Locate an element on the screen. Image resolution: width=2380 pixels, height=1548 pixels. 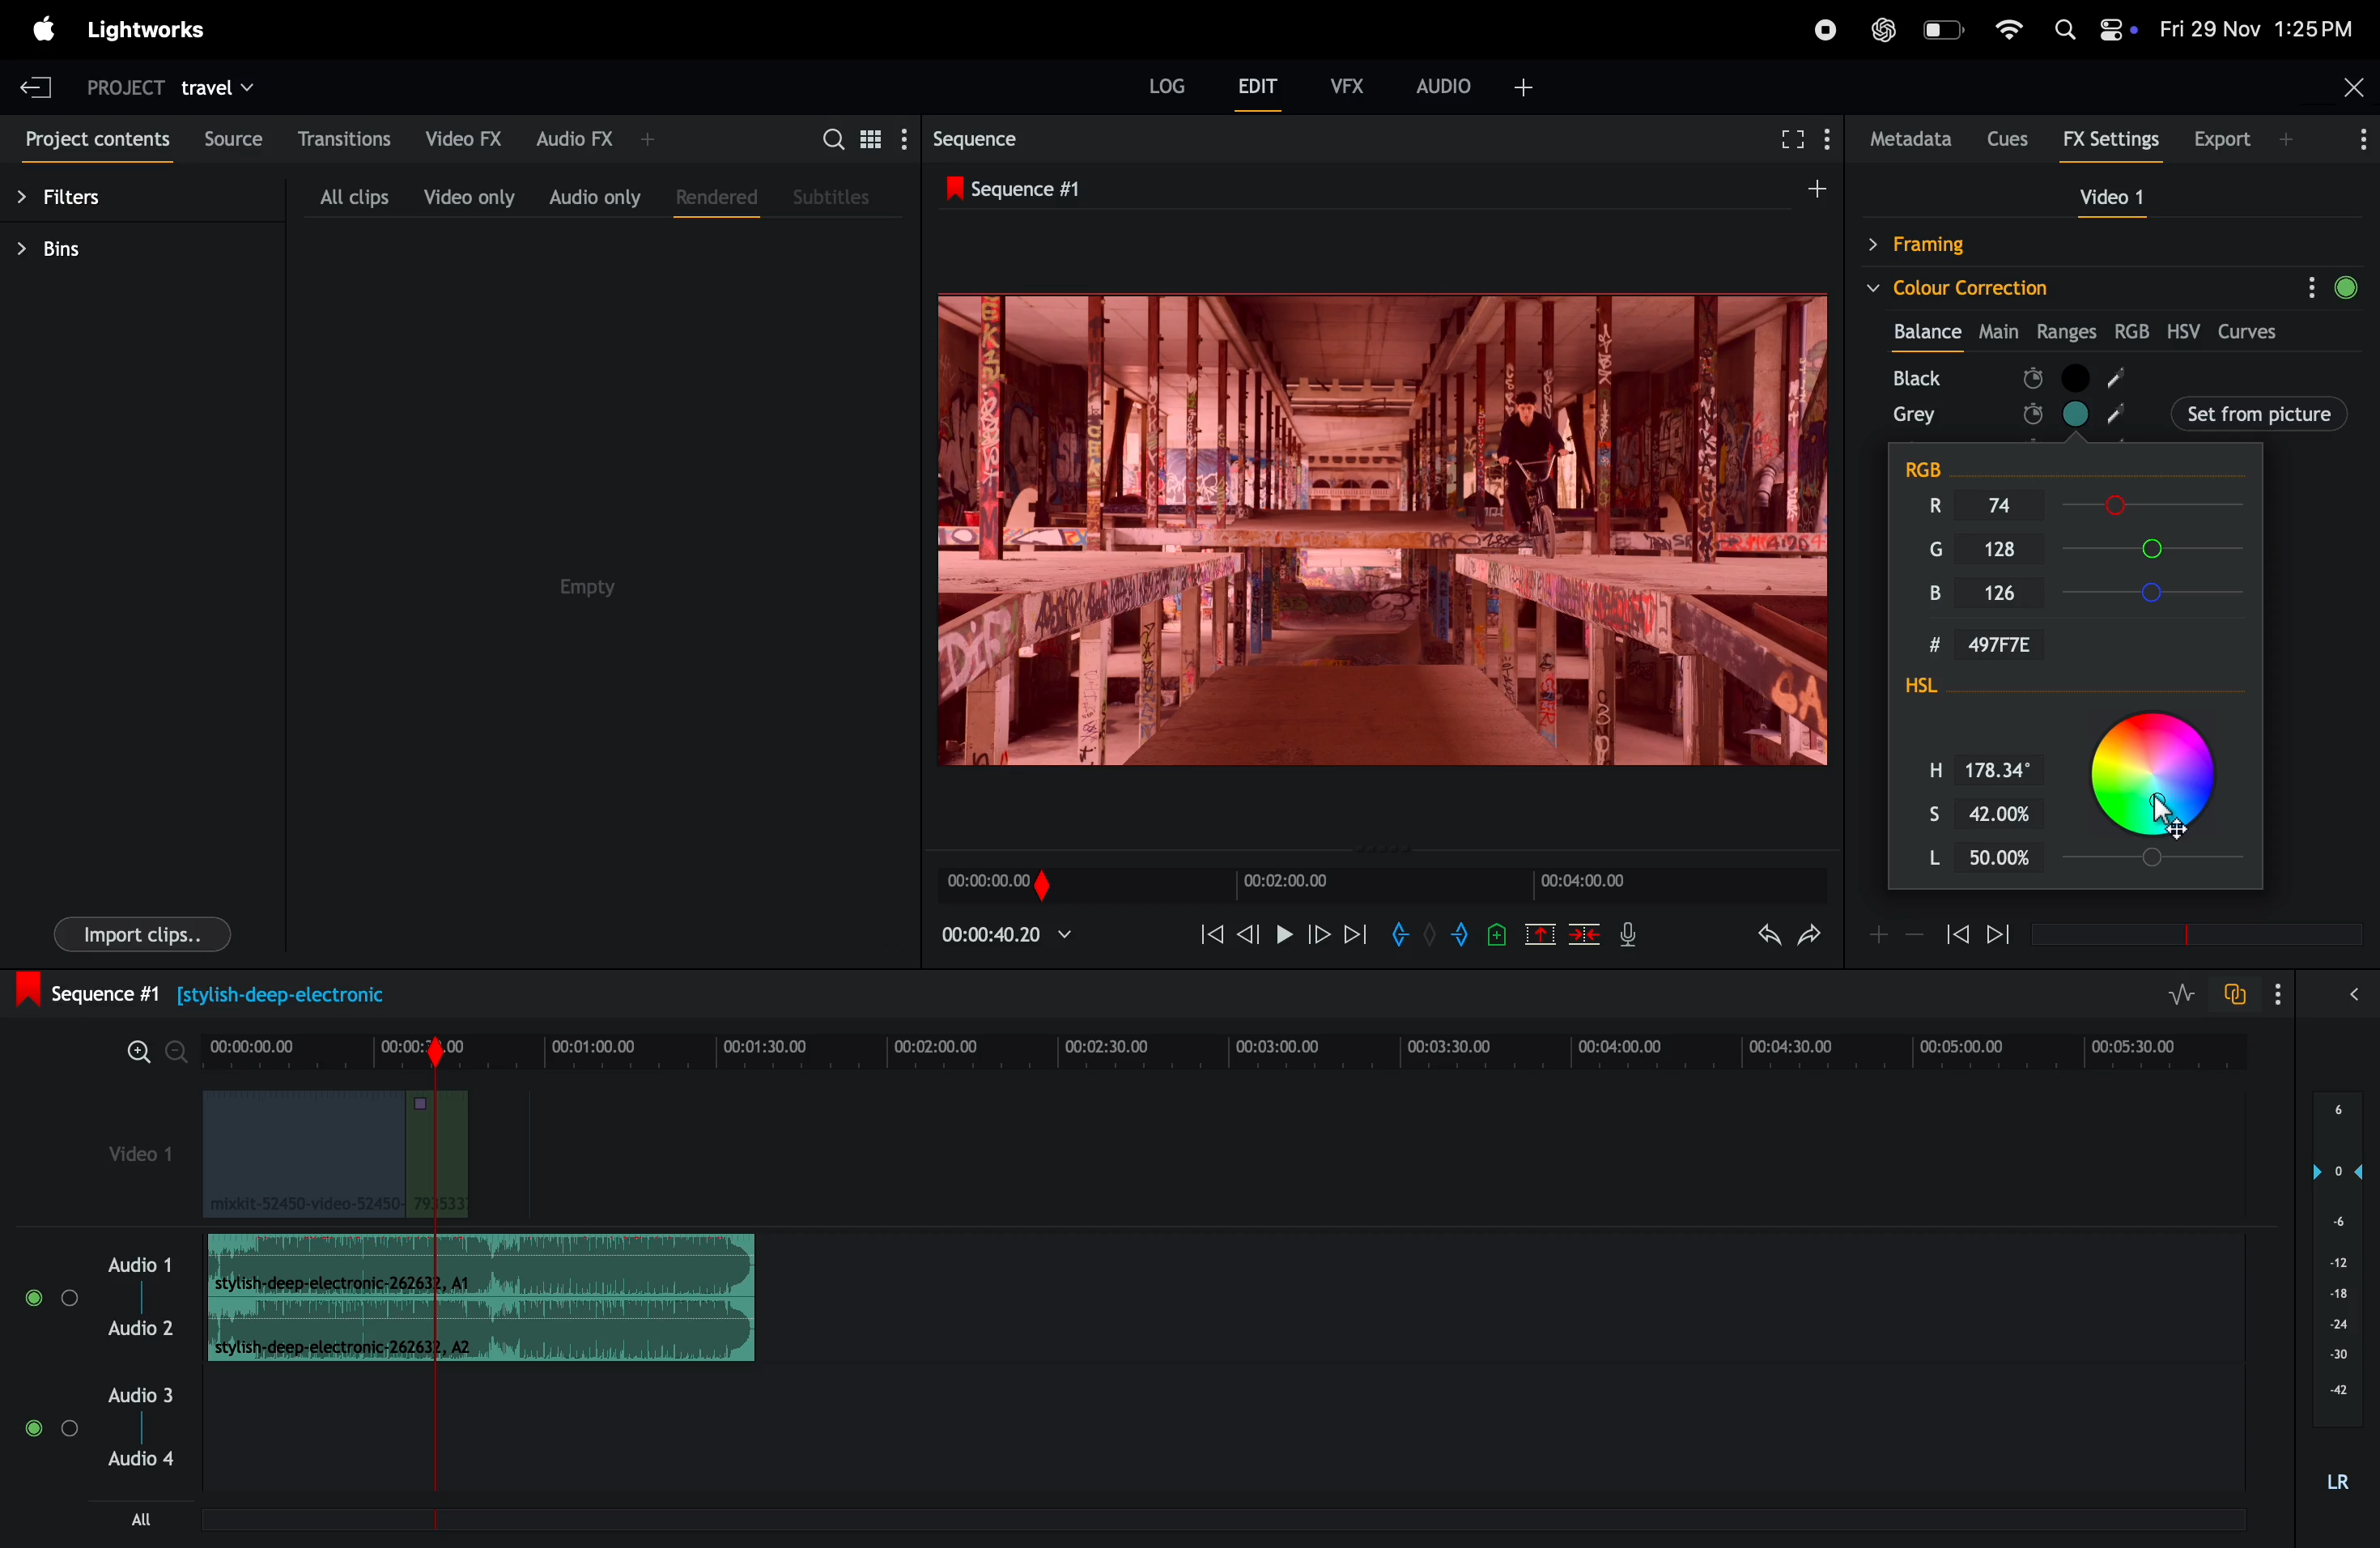
exit is located at coordinates (35, 82).